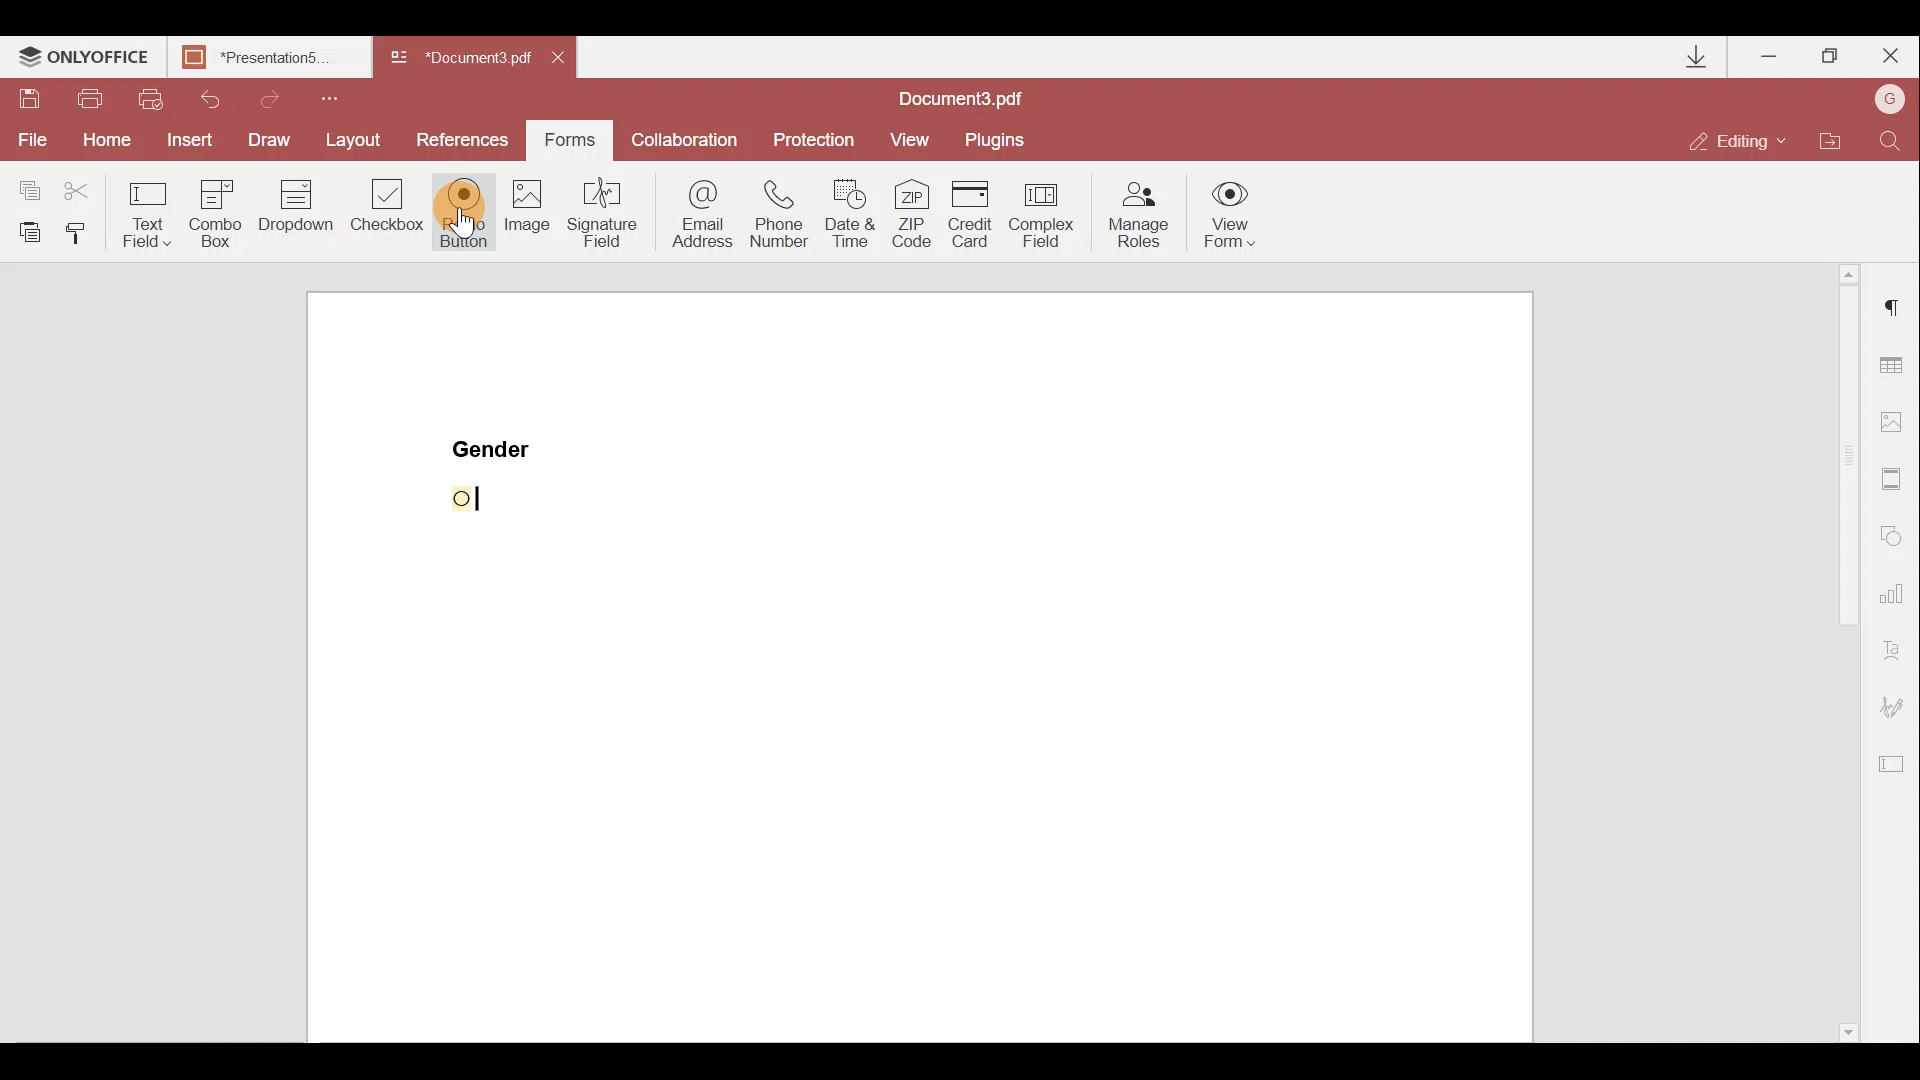 This screenshot has height=1080, width=1920. I want to click on Forms, so click(575, 140).